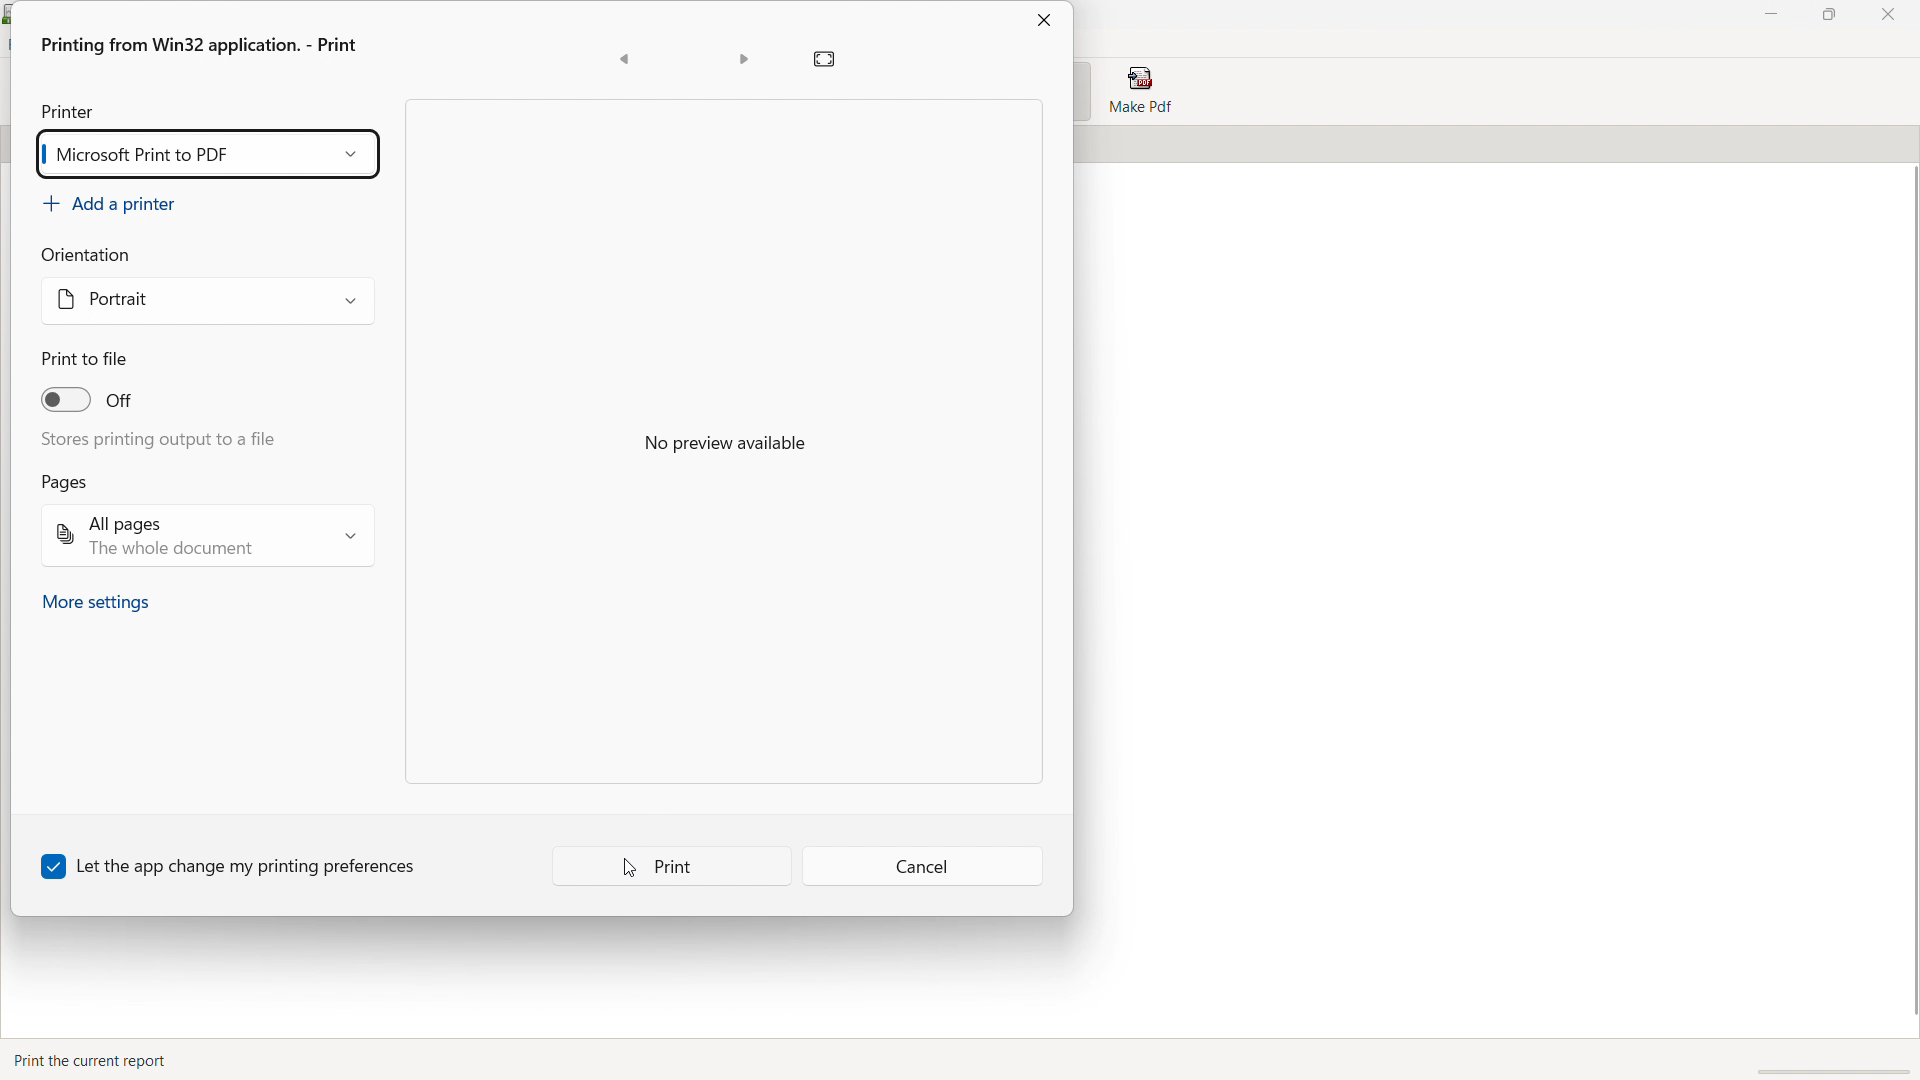 This screenshot has width=1920, height=1080. I want to click on Print to file, so click(84, 359).